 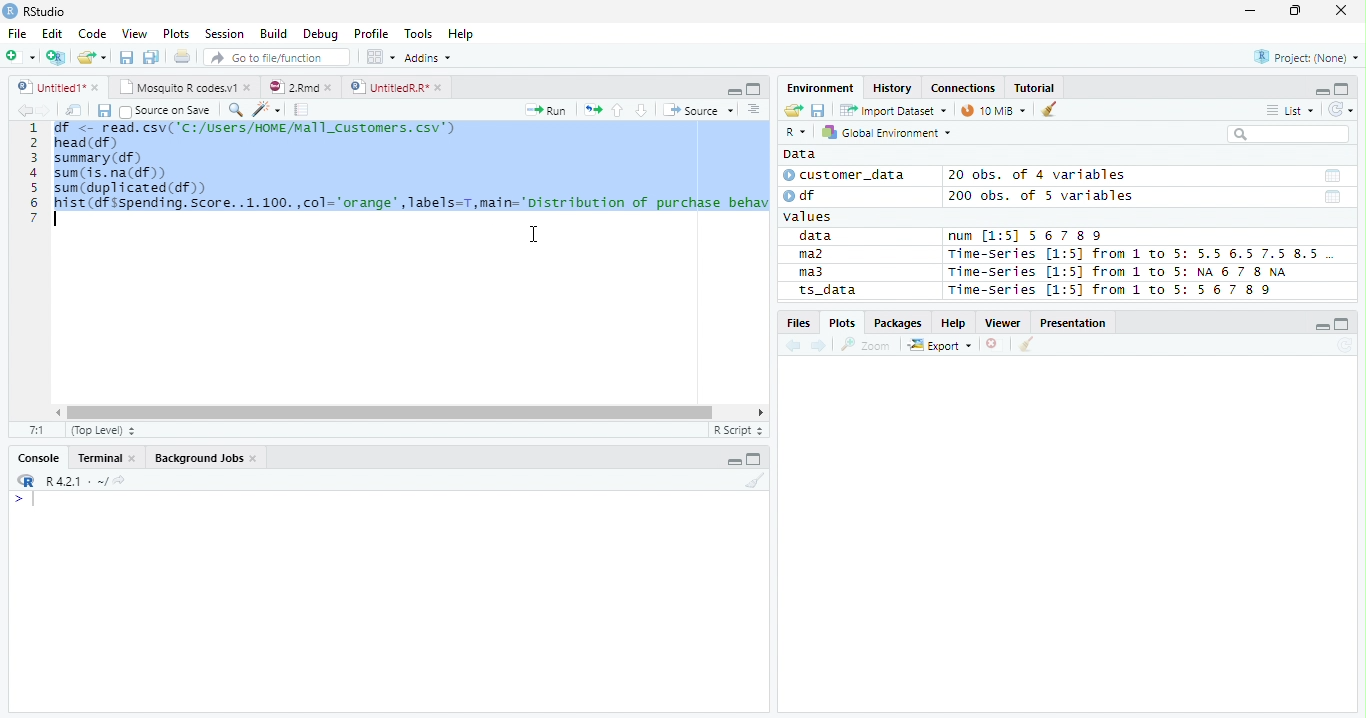 What do you see at coordinates (181, 57) in the screenshot?
I see `Print` at bounding box center [181, 57].